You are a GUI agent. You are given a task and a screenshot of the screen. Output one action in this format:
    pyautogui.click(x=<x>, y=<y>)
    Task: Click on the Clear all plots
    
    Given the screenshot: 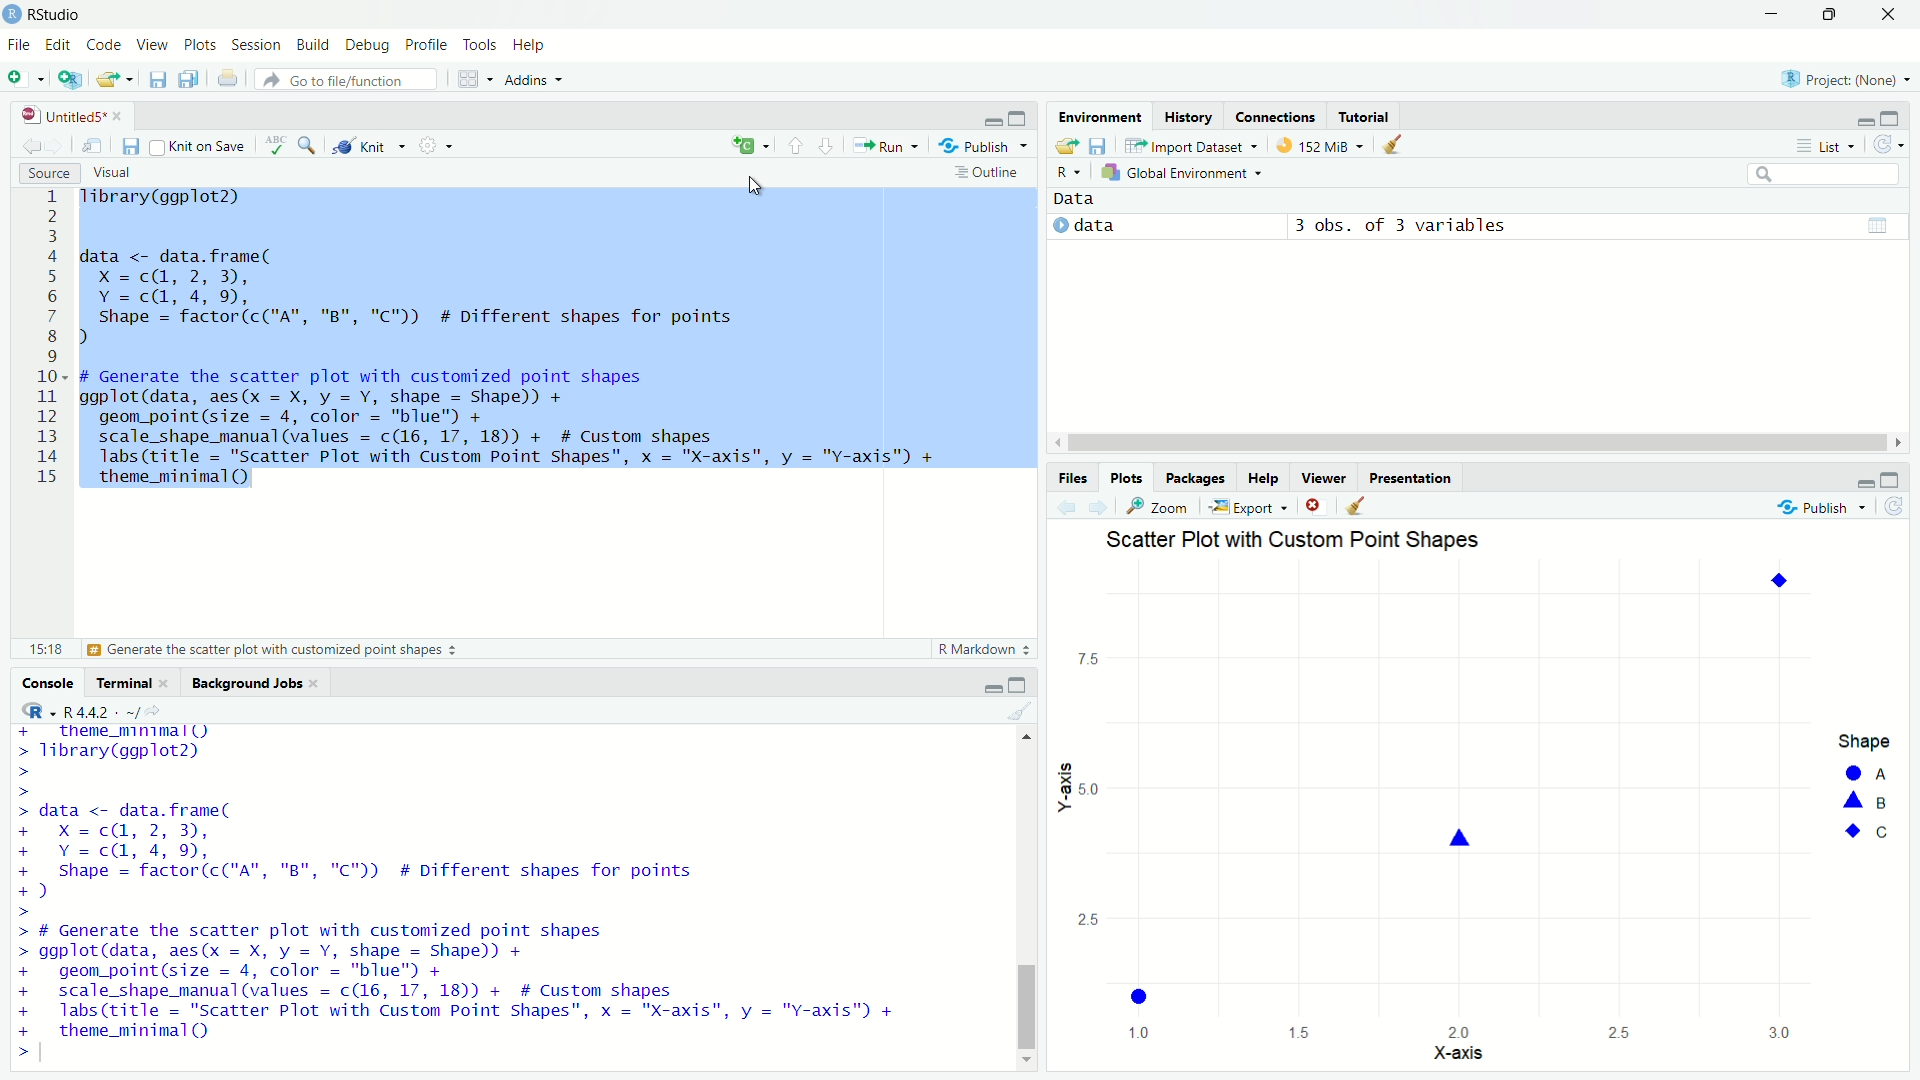 What is the action you would take?
    pyautogui.click(x=1355, y=505)
    